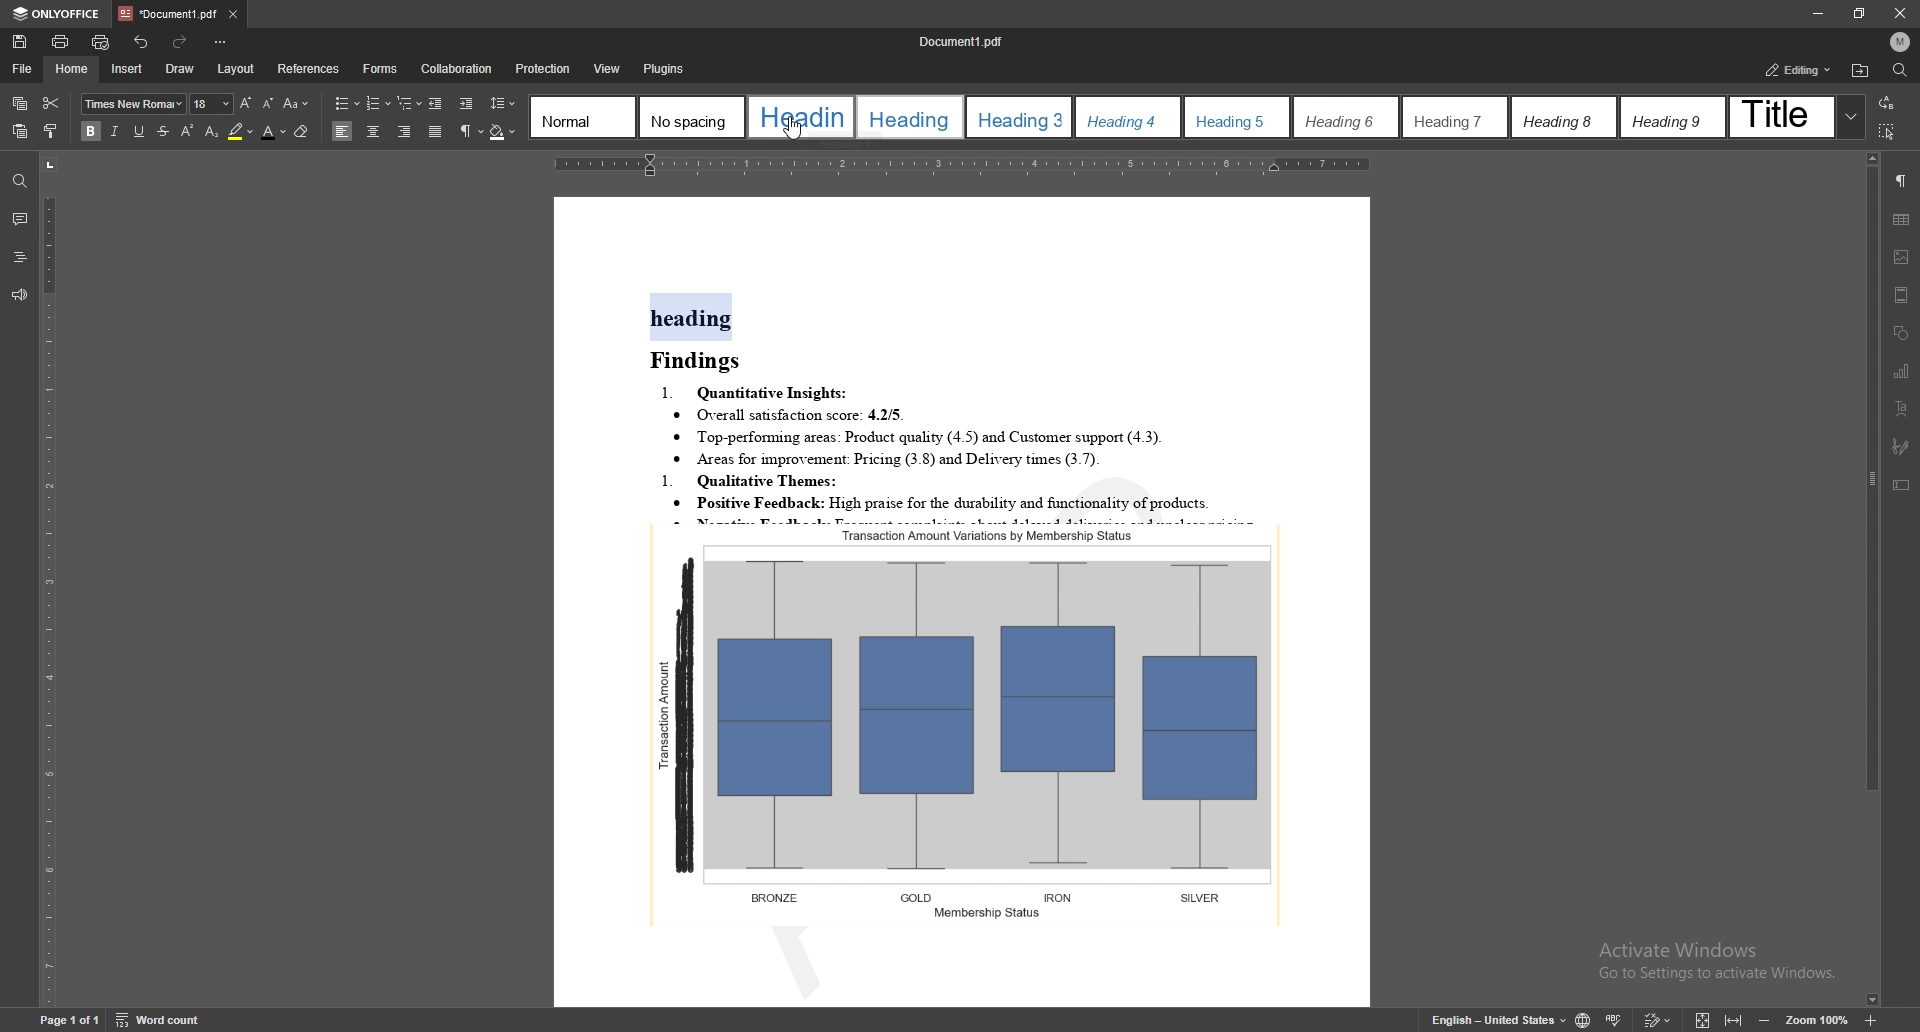 This screenshot has width=1920, height=1032. Describe the element at coordinates (49, 580) in the screenshot. I see `vertical scale` at that location.